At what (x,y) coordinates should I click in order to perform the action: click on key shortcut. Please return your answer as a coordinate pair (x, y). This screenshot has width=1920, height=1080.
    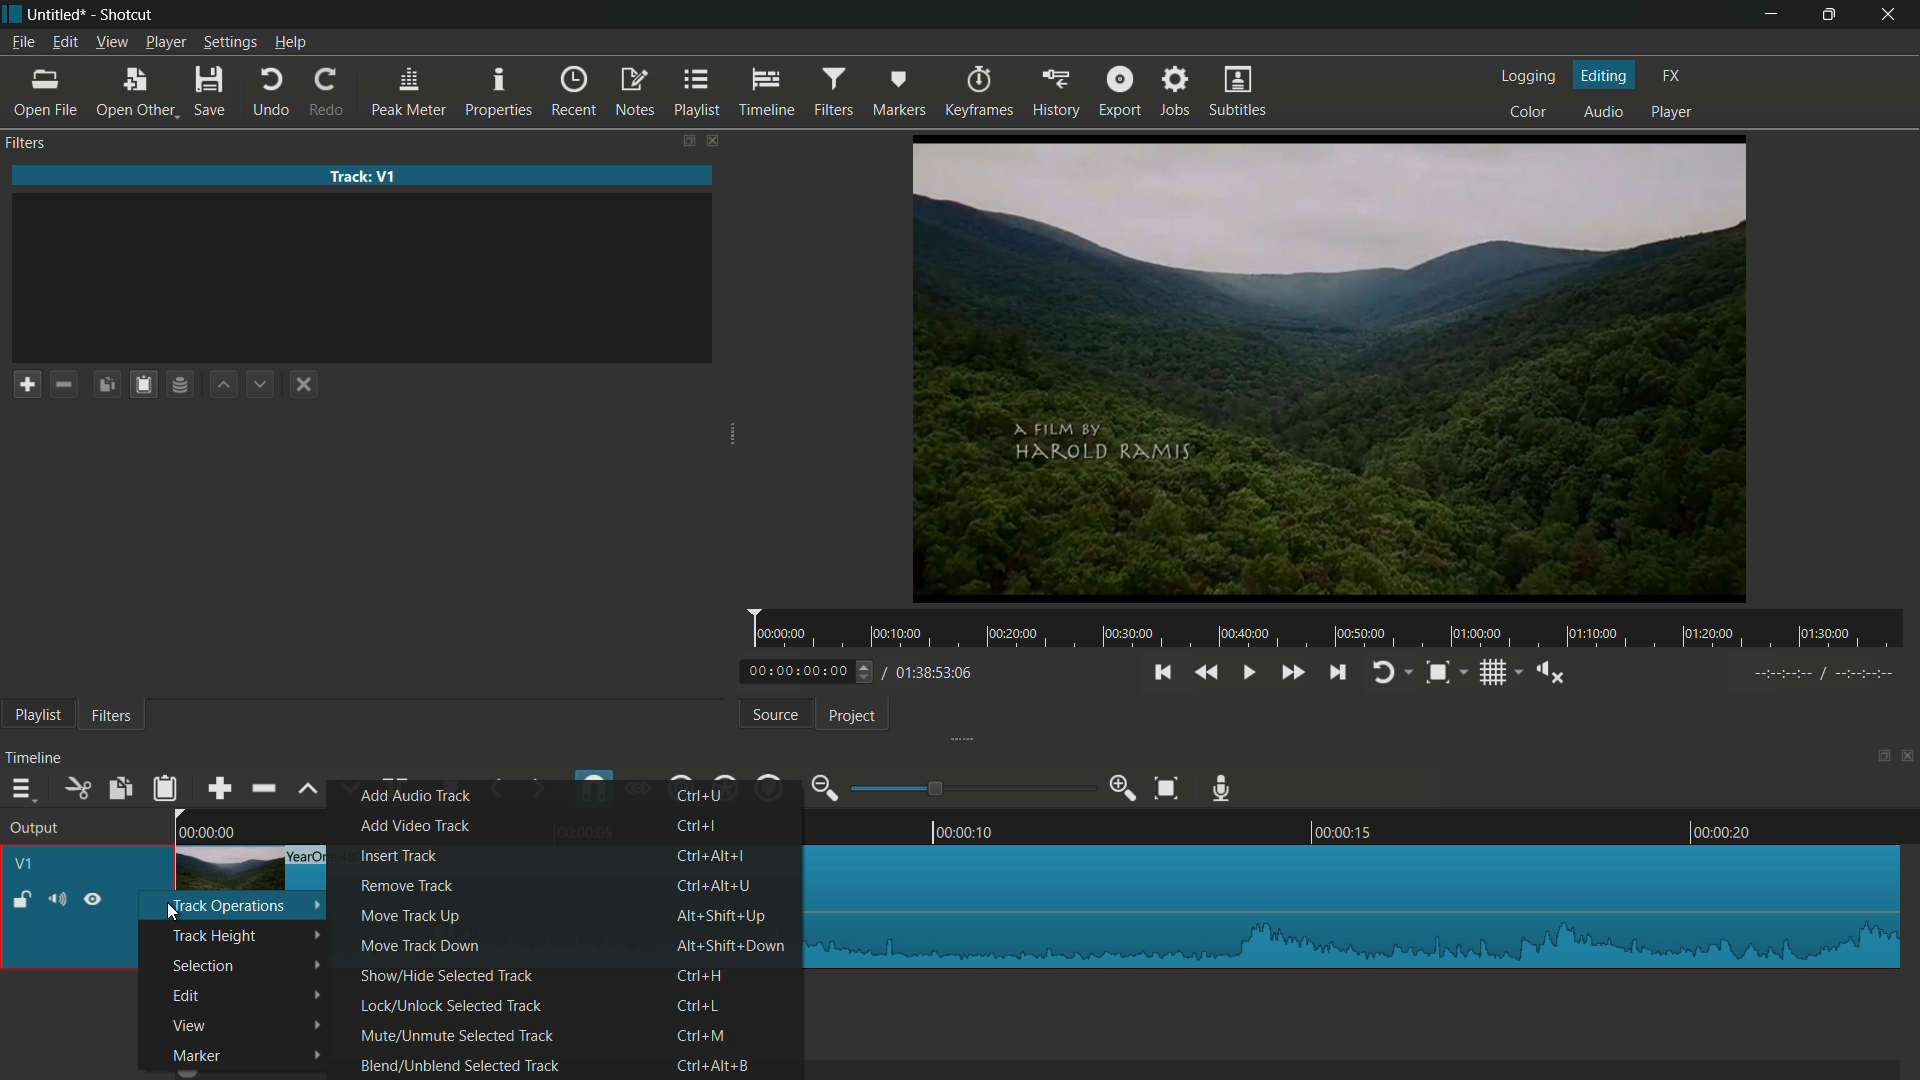
    Looking at the image, I should click on (725, 917).